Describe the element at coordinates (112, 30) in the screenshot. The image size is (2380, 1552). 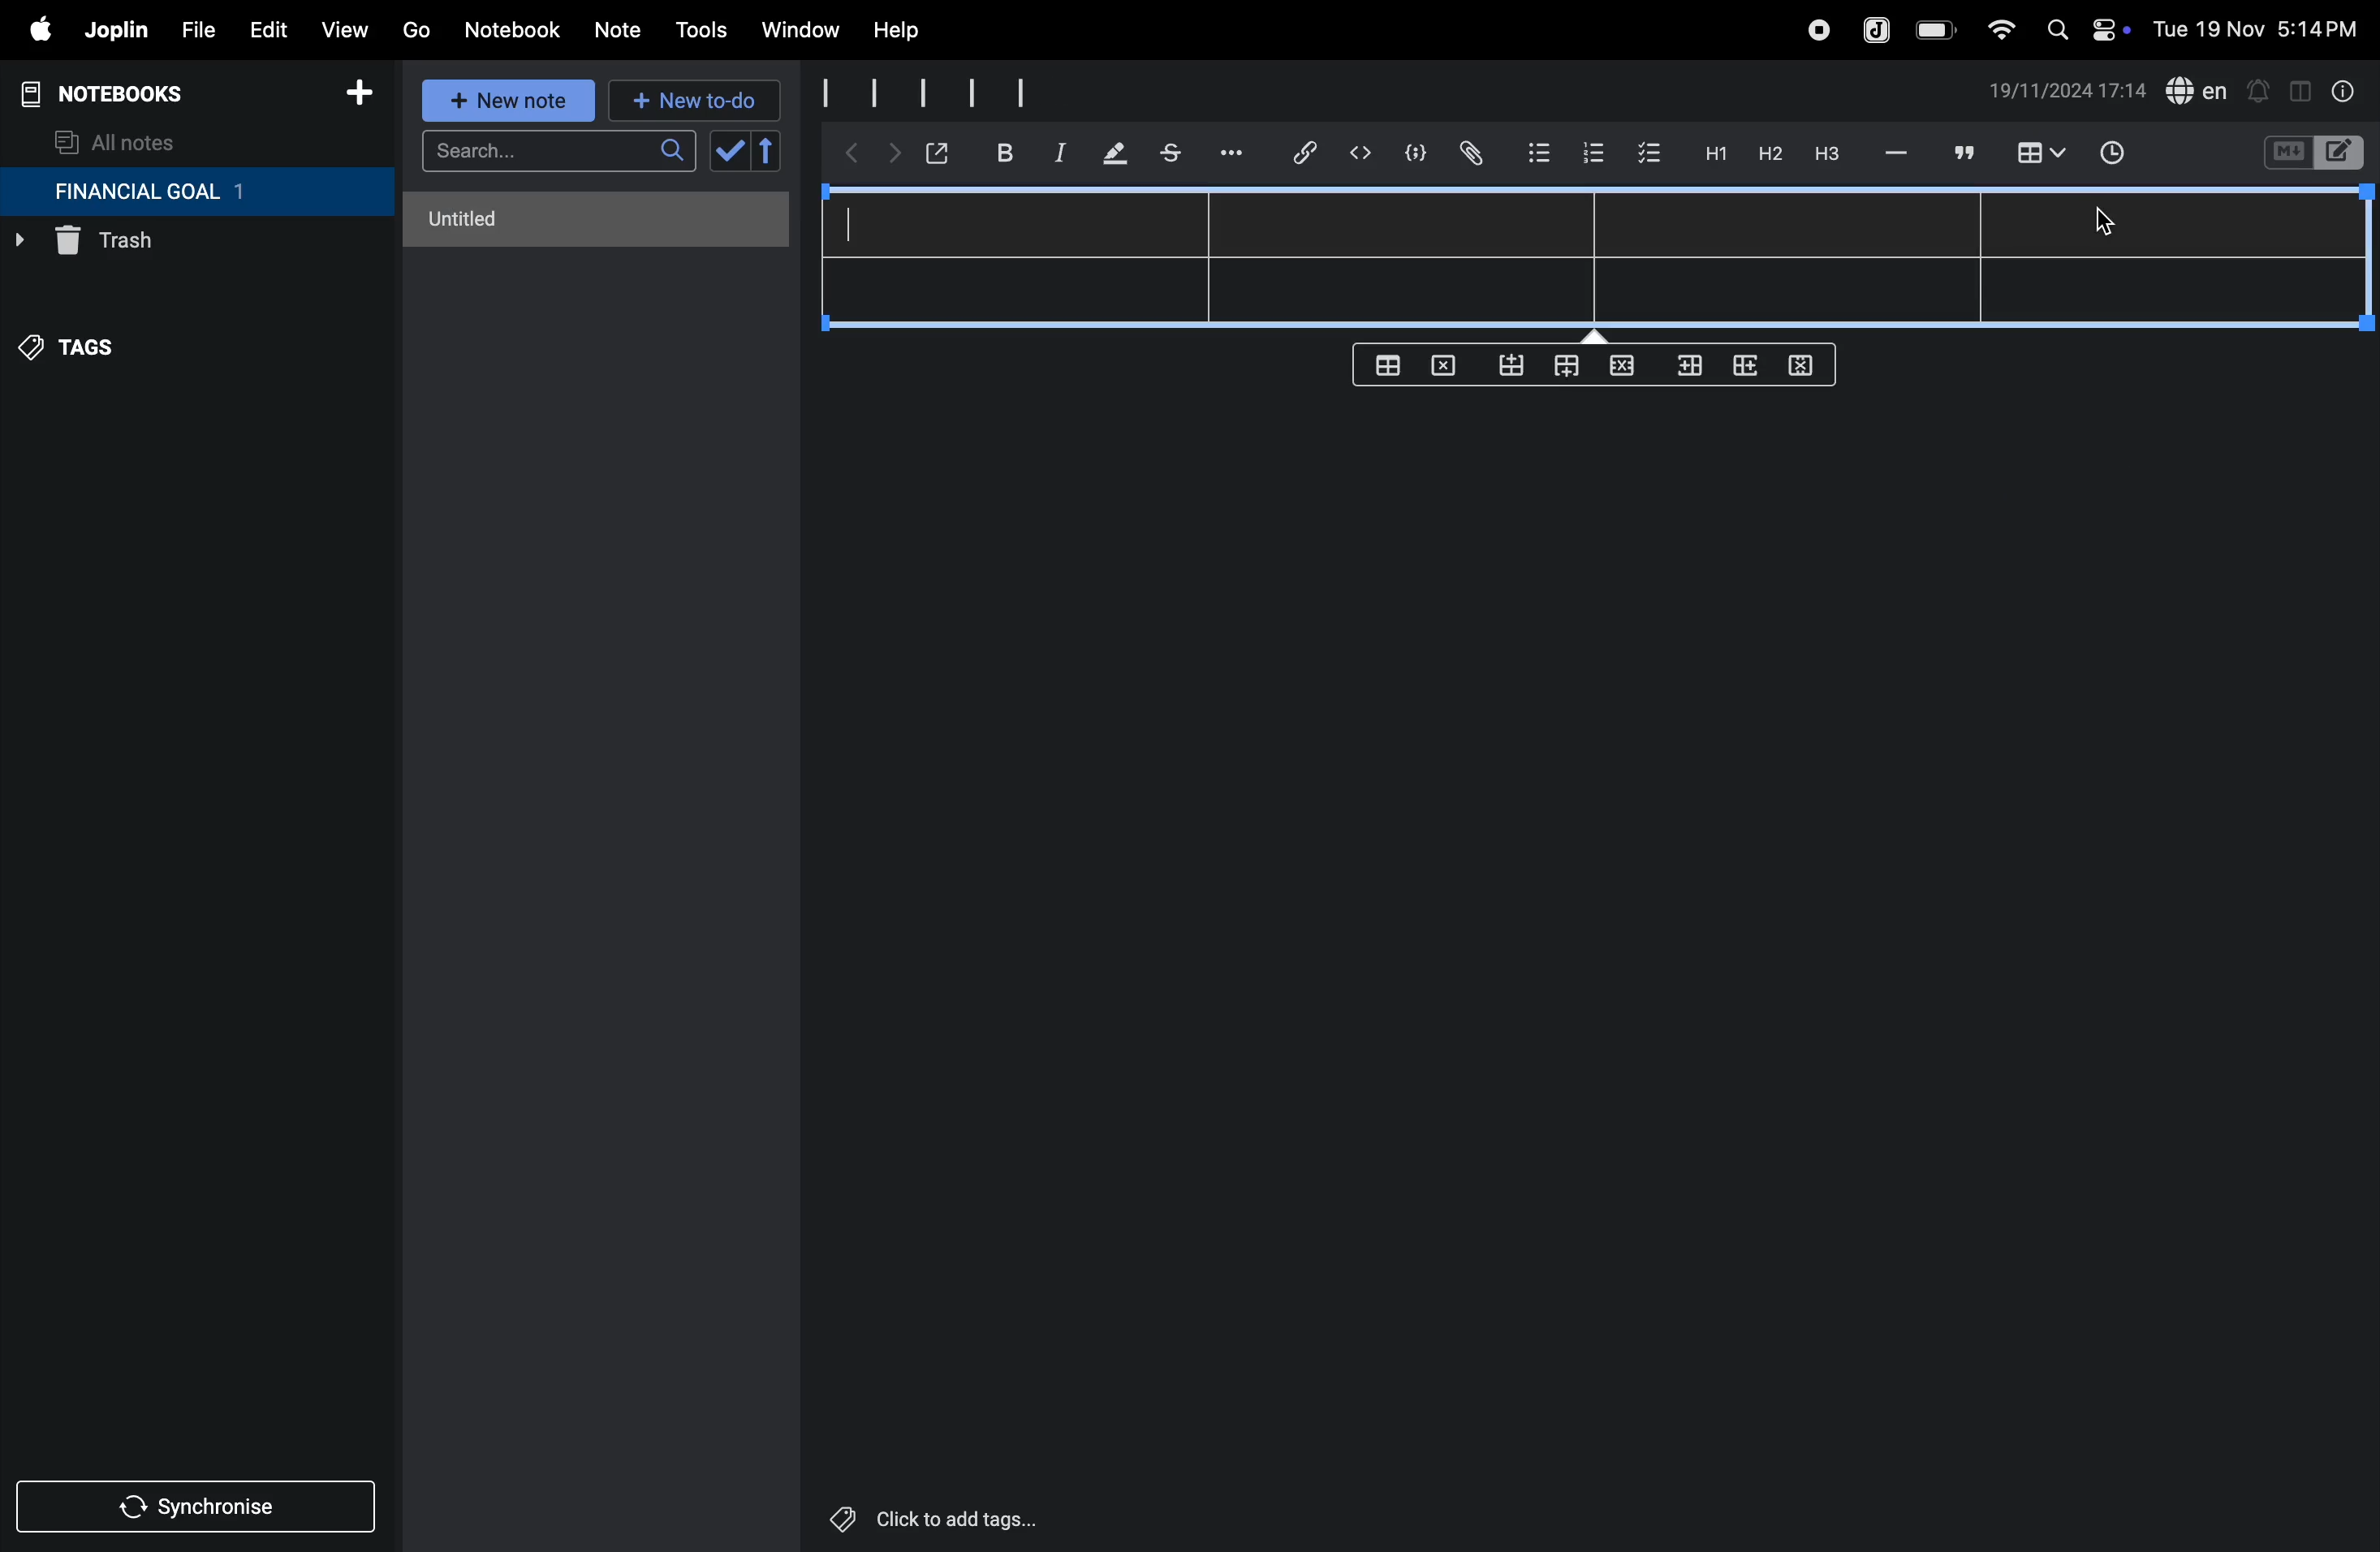
I see `joplin menu` at that location.